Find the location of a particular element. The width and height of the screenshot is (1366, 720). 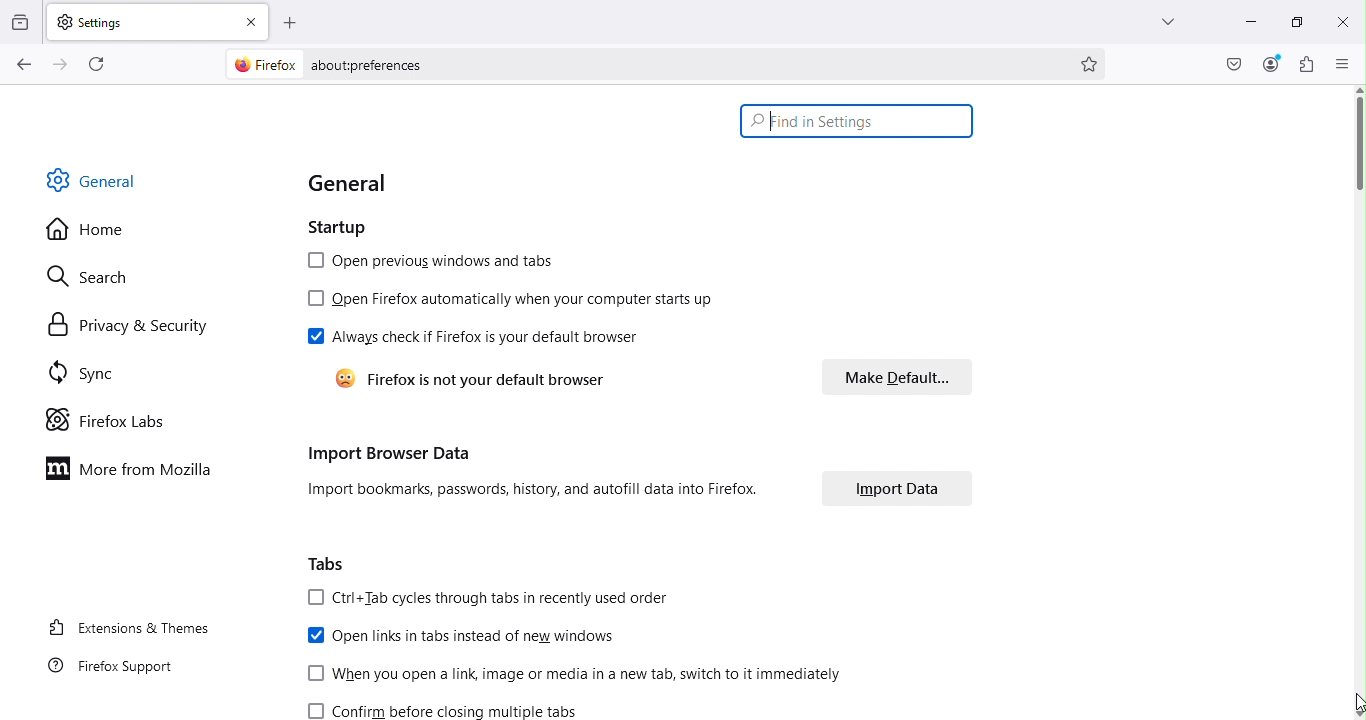

Privacy and security is located at coordinates (119, 324).